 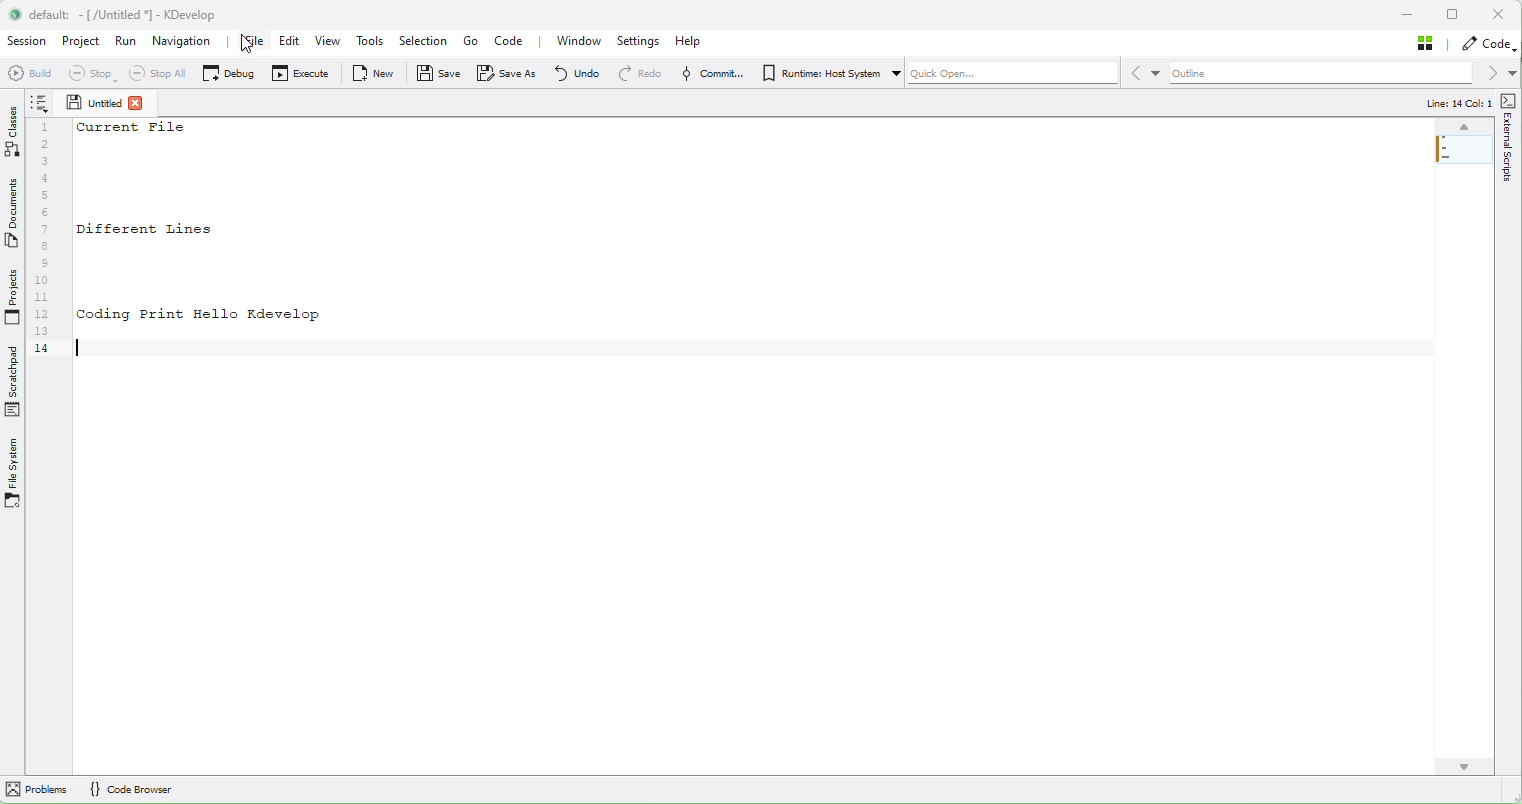 I want to click on Documents, so click(x=13, y=220).